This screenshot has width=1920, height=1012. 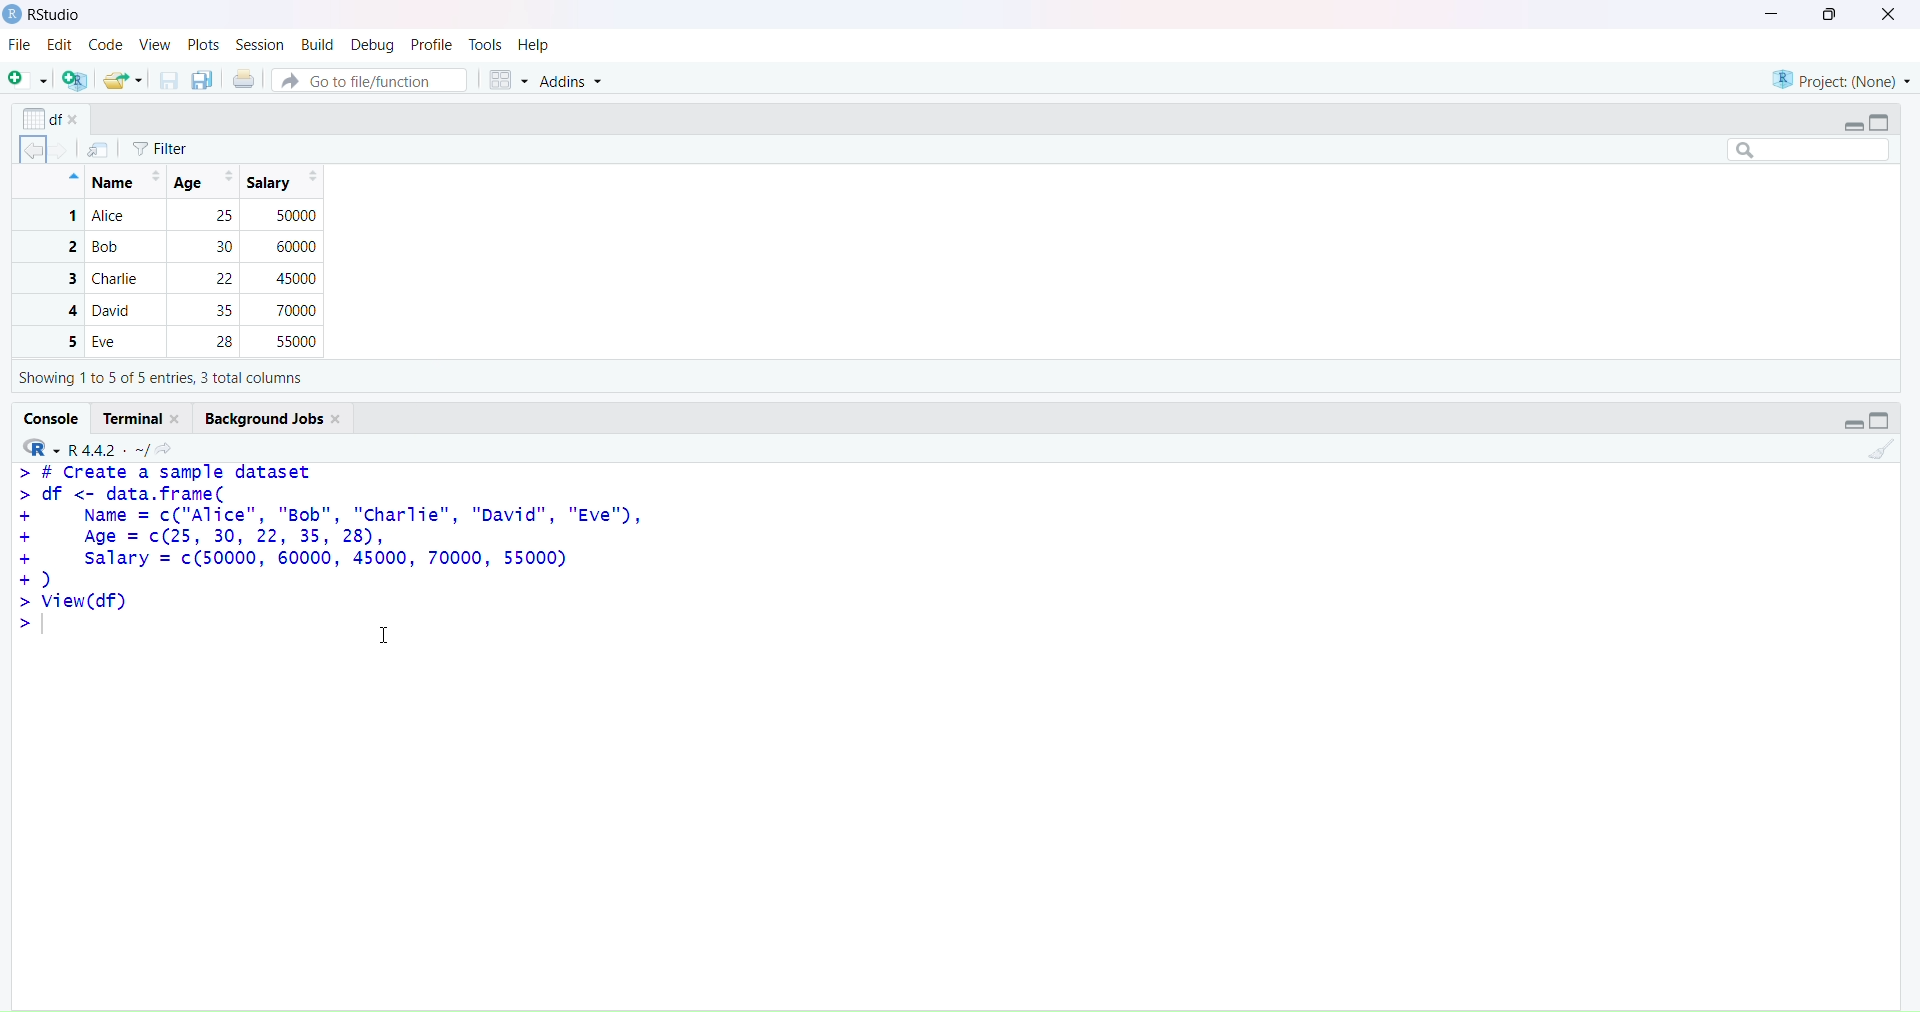 I want to click on expand, so click(x=1844, y=125).